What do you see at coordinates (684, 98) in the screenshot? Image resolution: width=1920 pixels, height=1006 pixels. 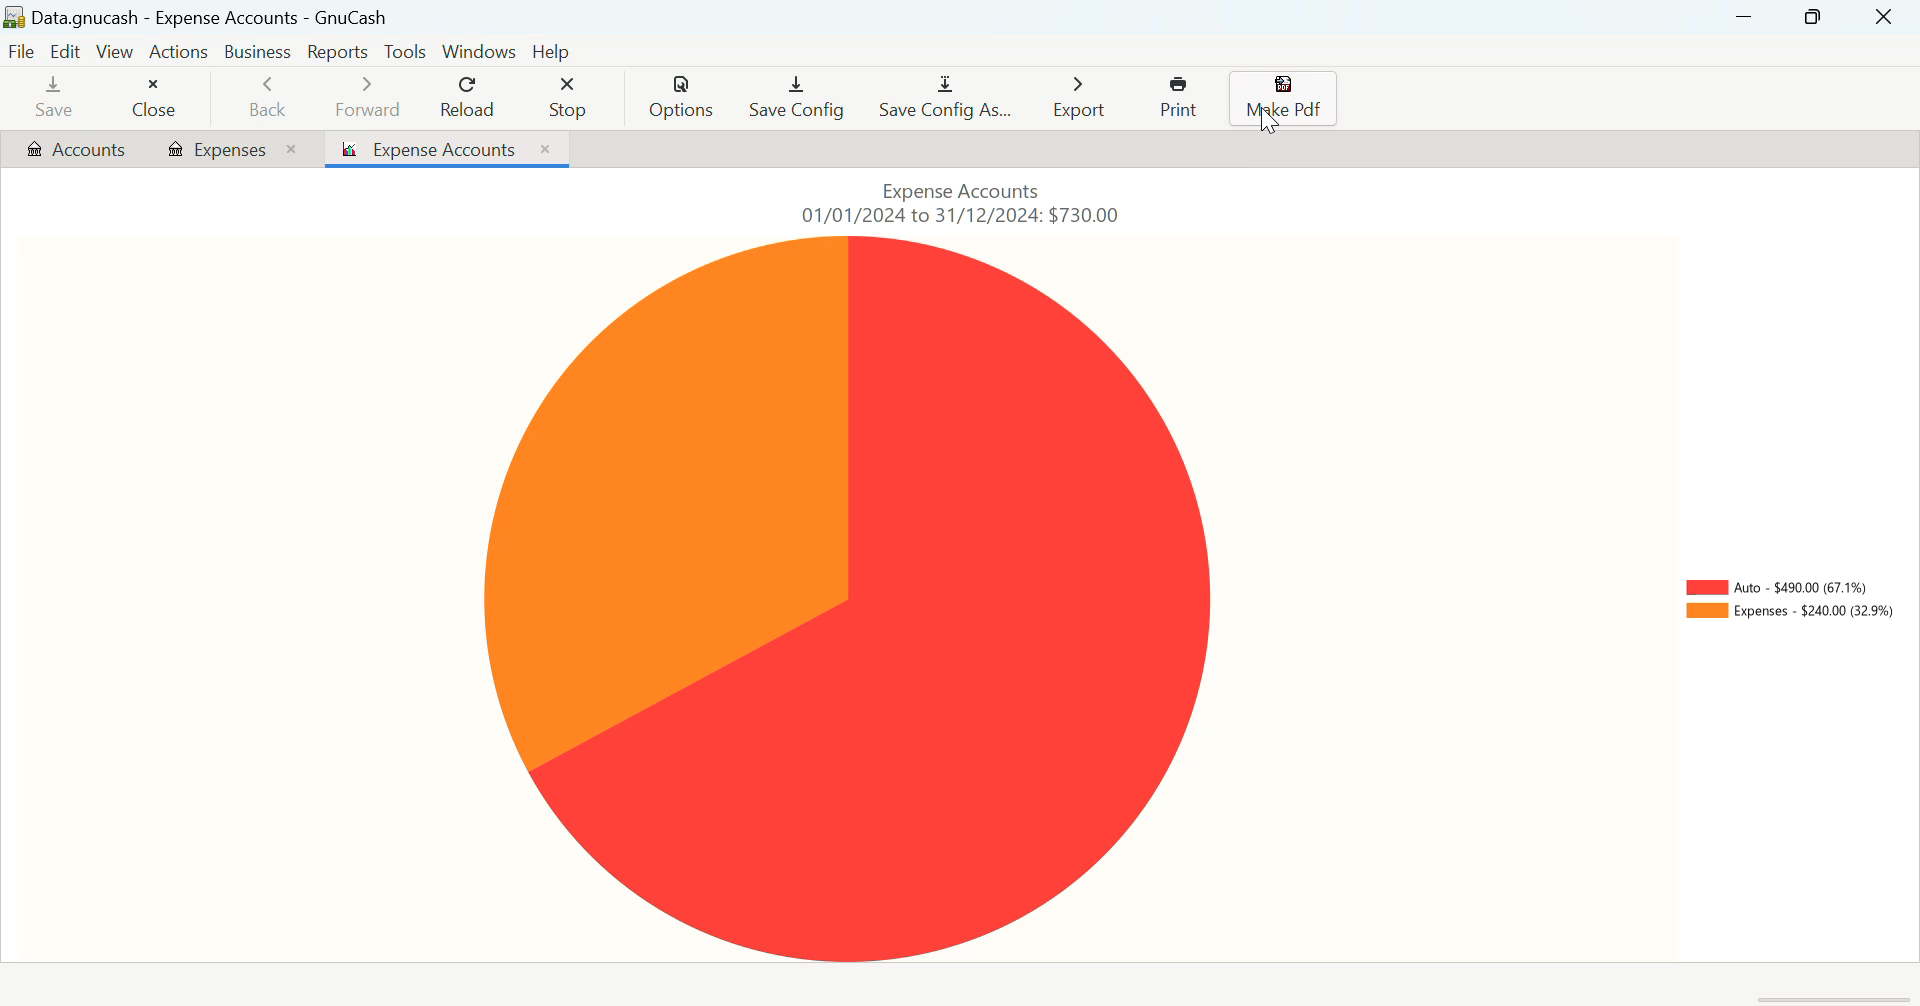 I see `Options` at bounding box center [684, 98].